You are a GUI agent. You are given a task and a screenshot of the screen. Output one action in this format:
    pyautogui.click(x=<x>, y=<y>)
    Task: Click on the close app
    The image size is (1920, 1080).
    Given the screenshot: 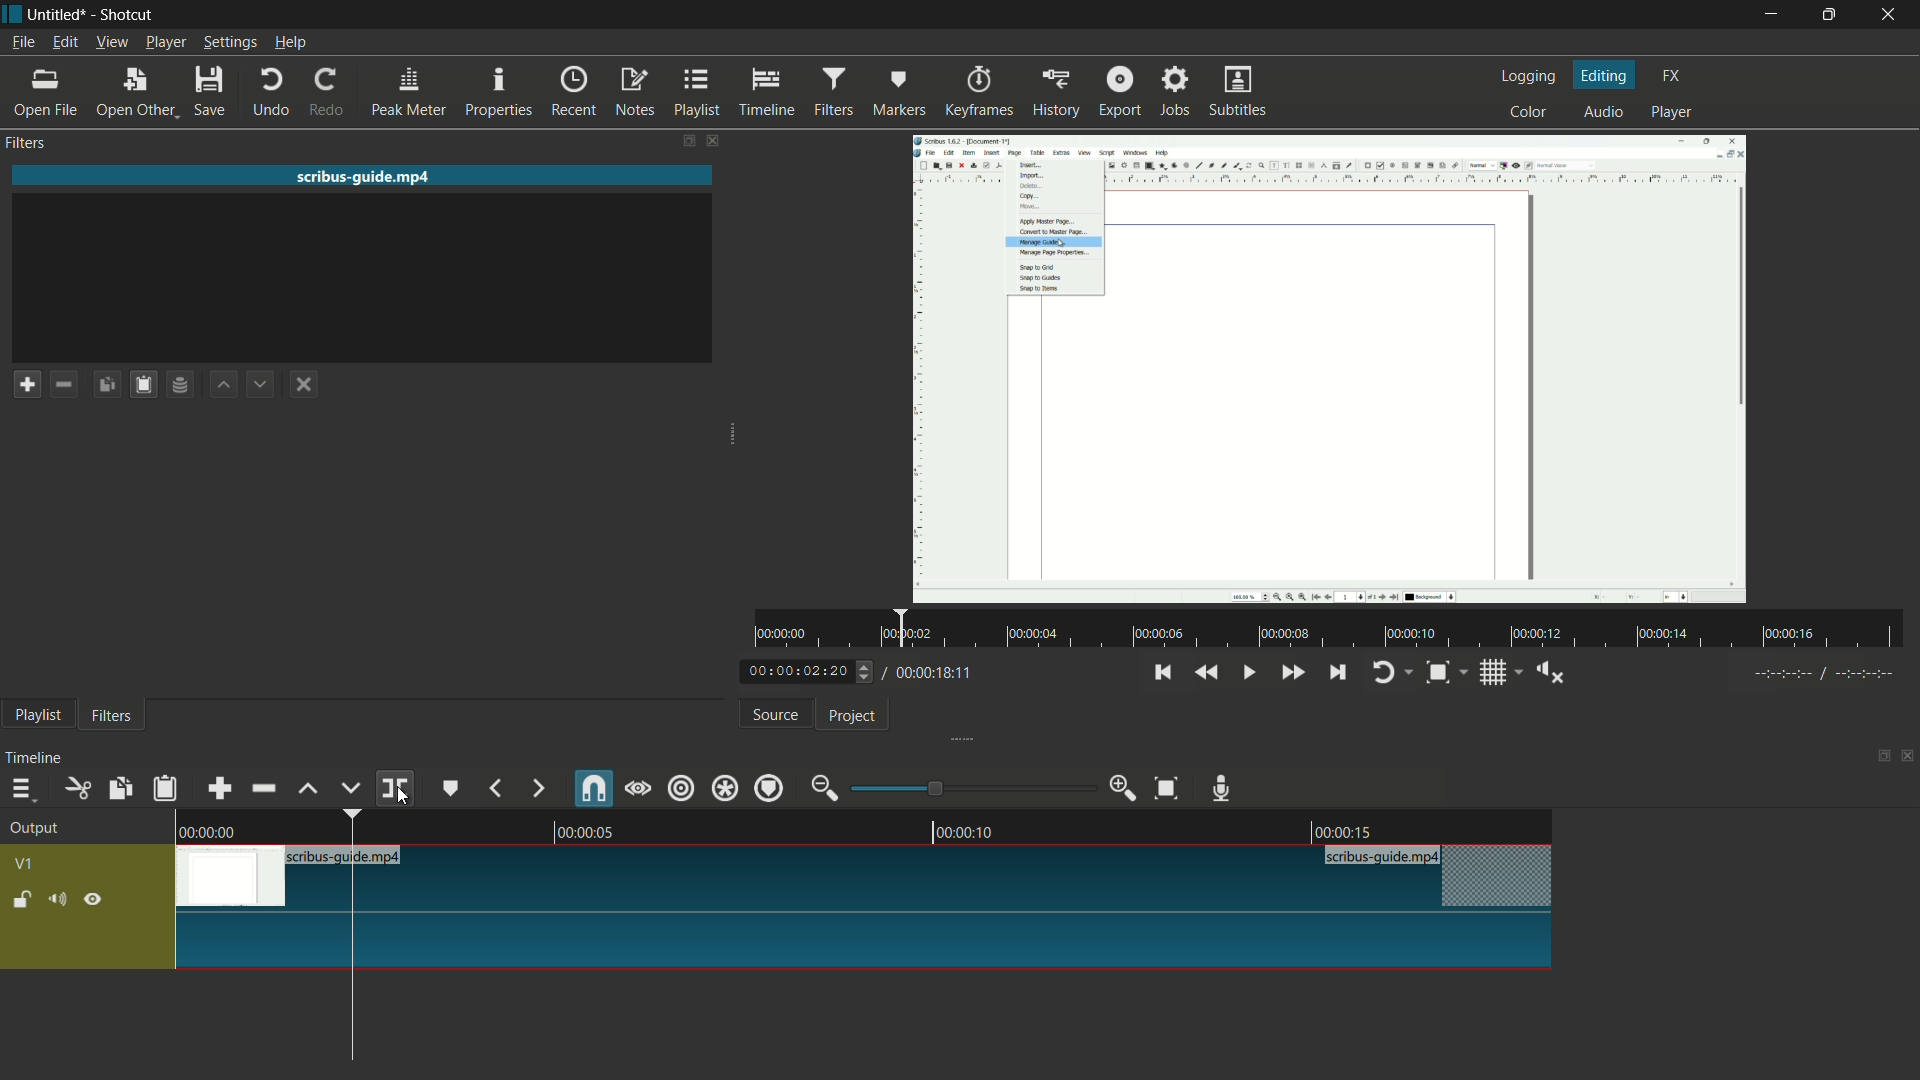 What is the action you would take?
    pyautogui.click(x=1894, y=14)
    